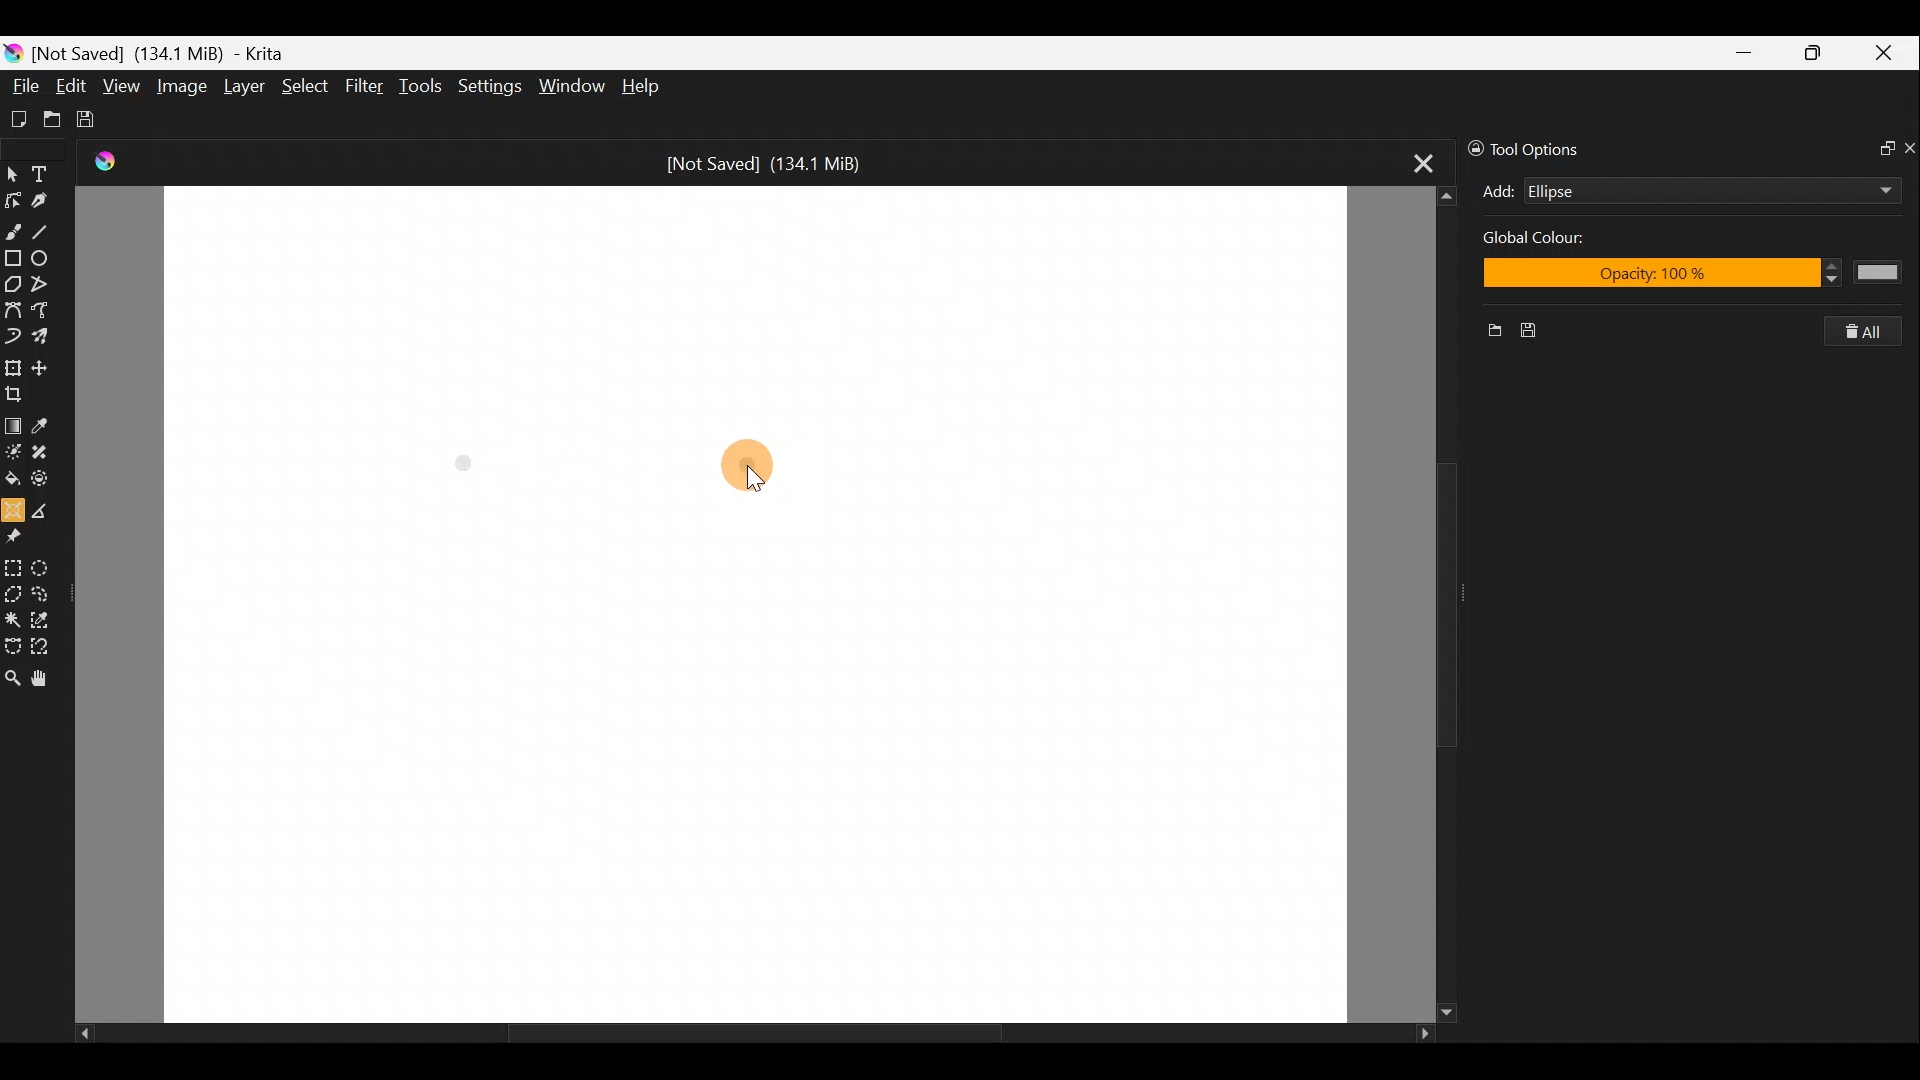 This screenshot has width=1920, height=1080. Describe the element at coordinates (47, 592) in the screenshot. I see `Freehand selection tool` at that location.